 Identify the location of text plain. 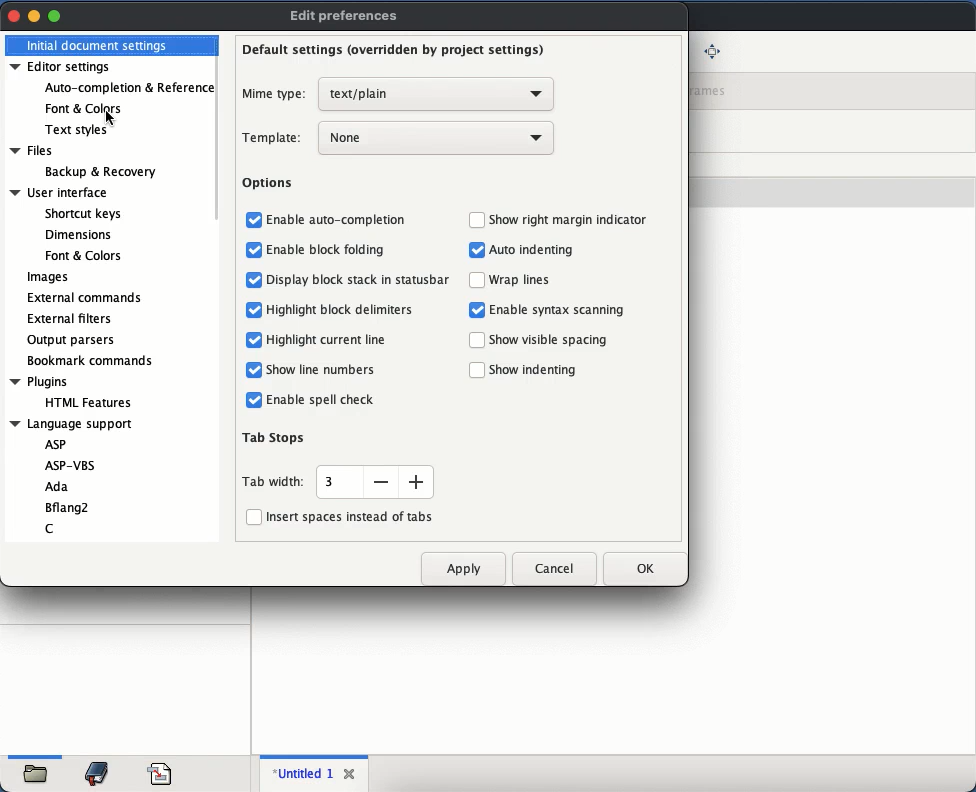
(437, 95).